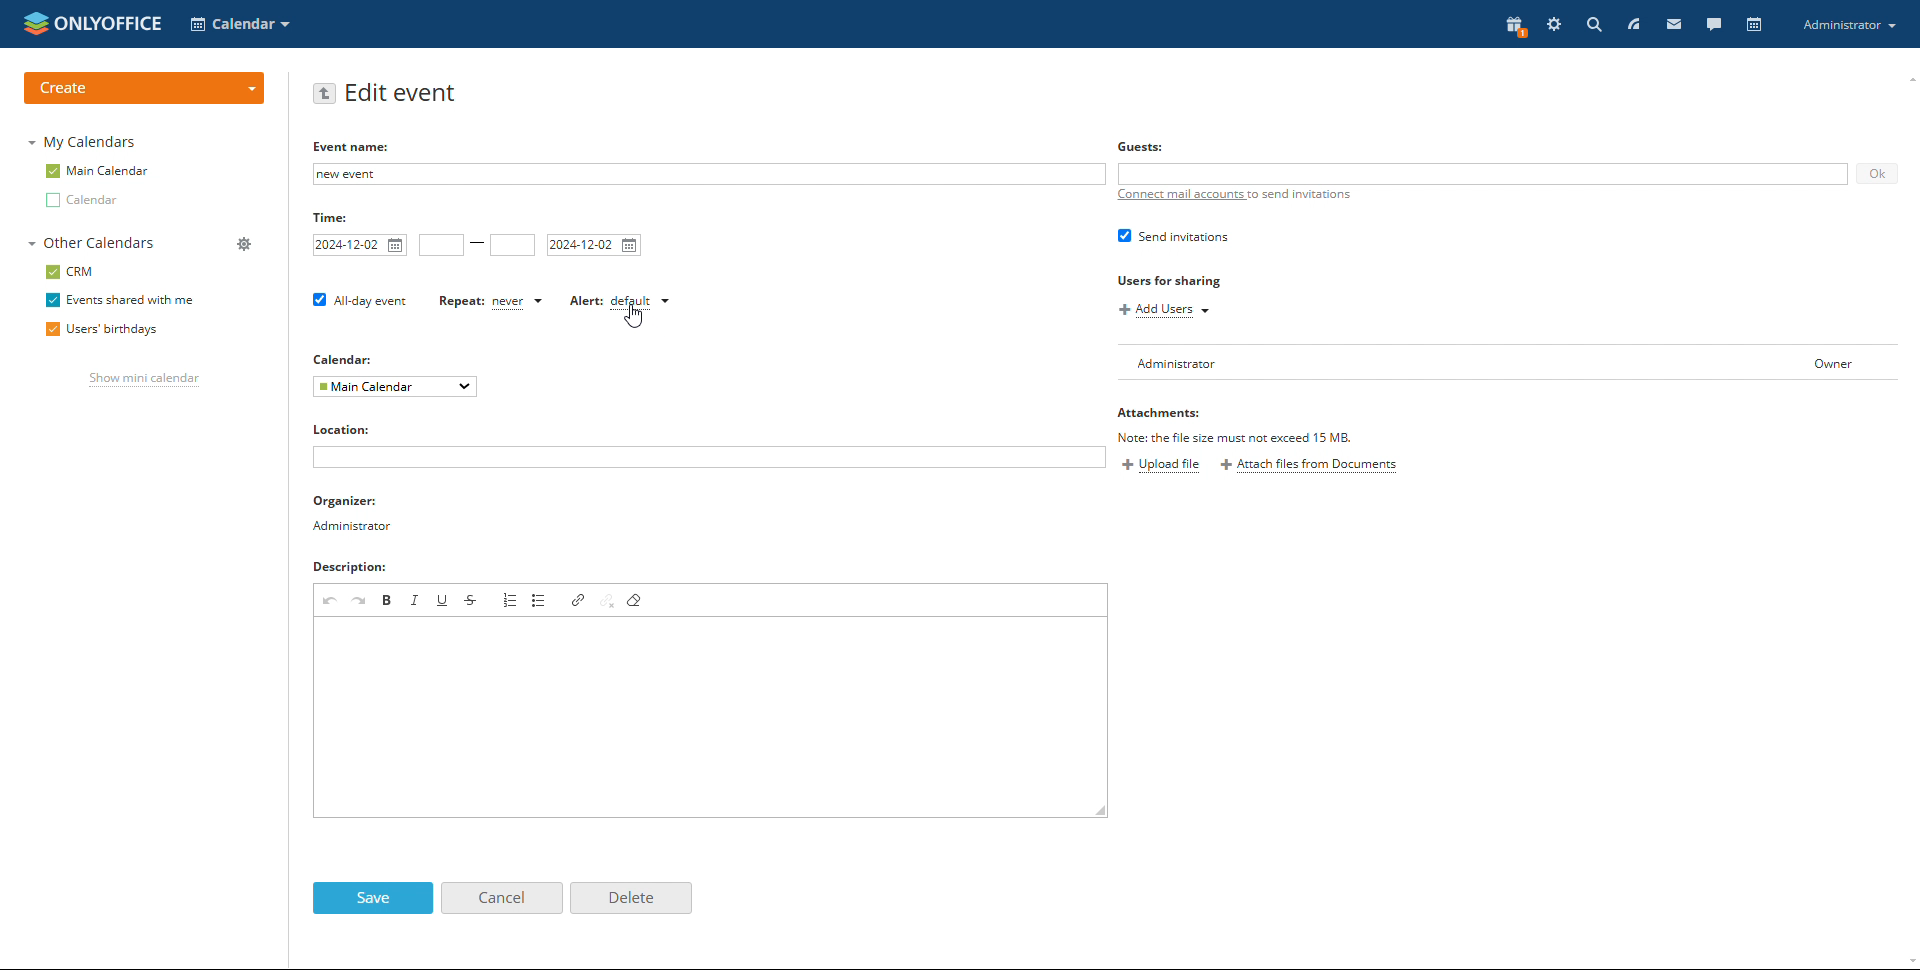 The image size is (1920, 970). What do you see at coordinates (358, 599) in the screenshot?
I see `redo` at bounding box center [358, 599].